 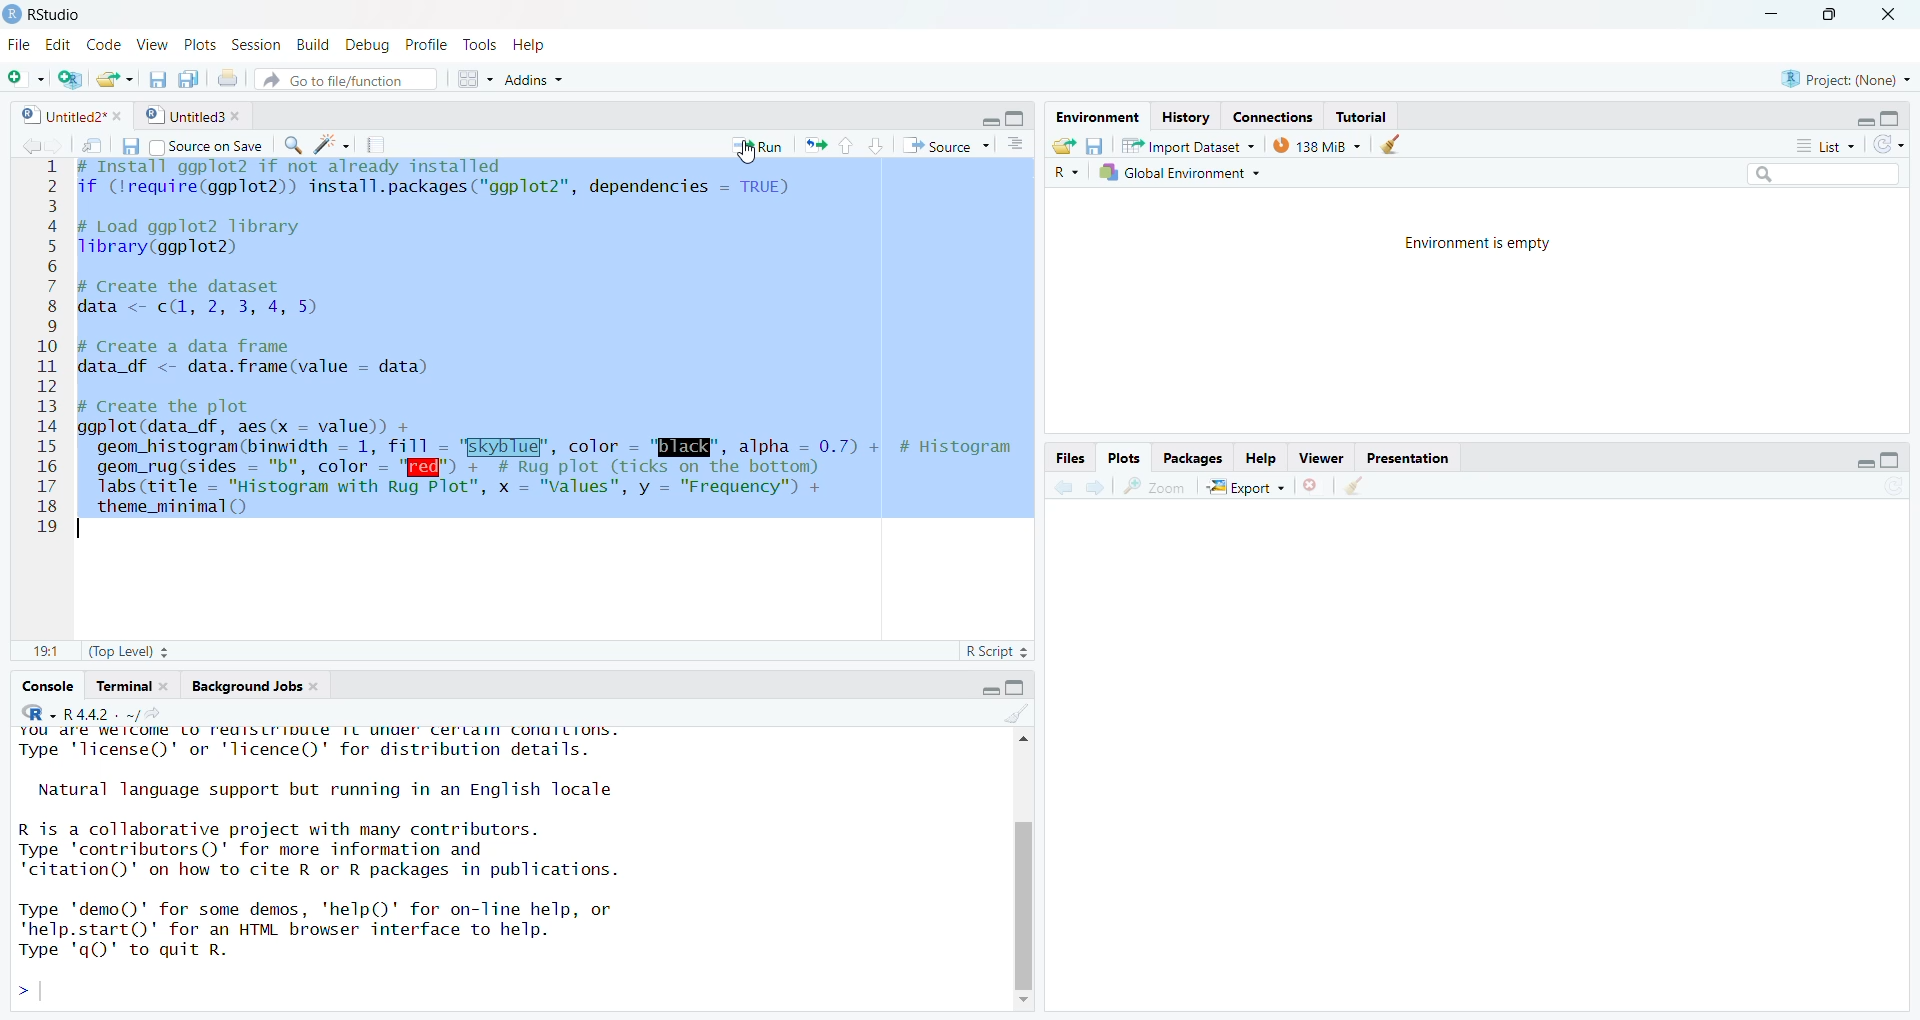 I want to click on 4 # Install ggpiots 117 not aiready installed
2 if (lrequire(ggplot2)) install.packages("ggplot2"”, dependencies — TRUE)
3
4 # Load ggplot2 library
5 Tlibrary(ggplot2)
6
7 # Create the dataset
8 data <- c(, 2, 3, 4, 5)
9
10 # Create a data frame
11 data df <- data.frame(value - data)
12
13 # Create the plot
14 ggplot(data_df, aes(x — value) +
15 geom histogram(binwidth = 1, fill - "EKyblug’, color - "ENE", alpha = 0.7) + # Histogram
16 geom_rug(sides = "b", color = "I" + # Rug plot (ticks on the bottom)
17. Tabs(ritle = "Histogram with Rug Plot”, x = "Values", y = "Frequency") +
18 theme_minimal()
19, so click(x=498, y=361).